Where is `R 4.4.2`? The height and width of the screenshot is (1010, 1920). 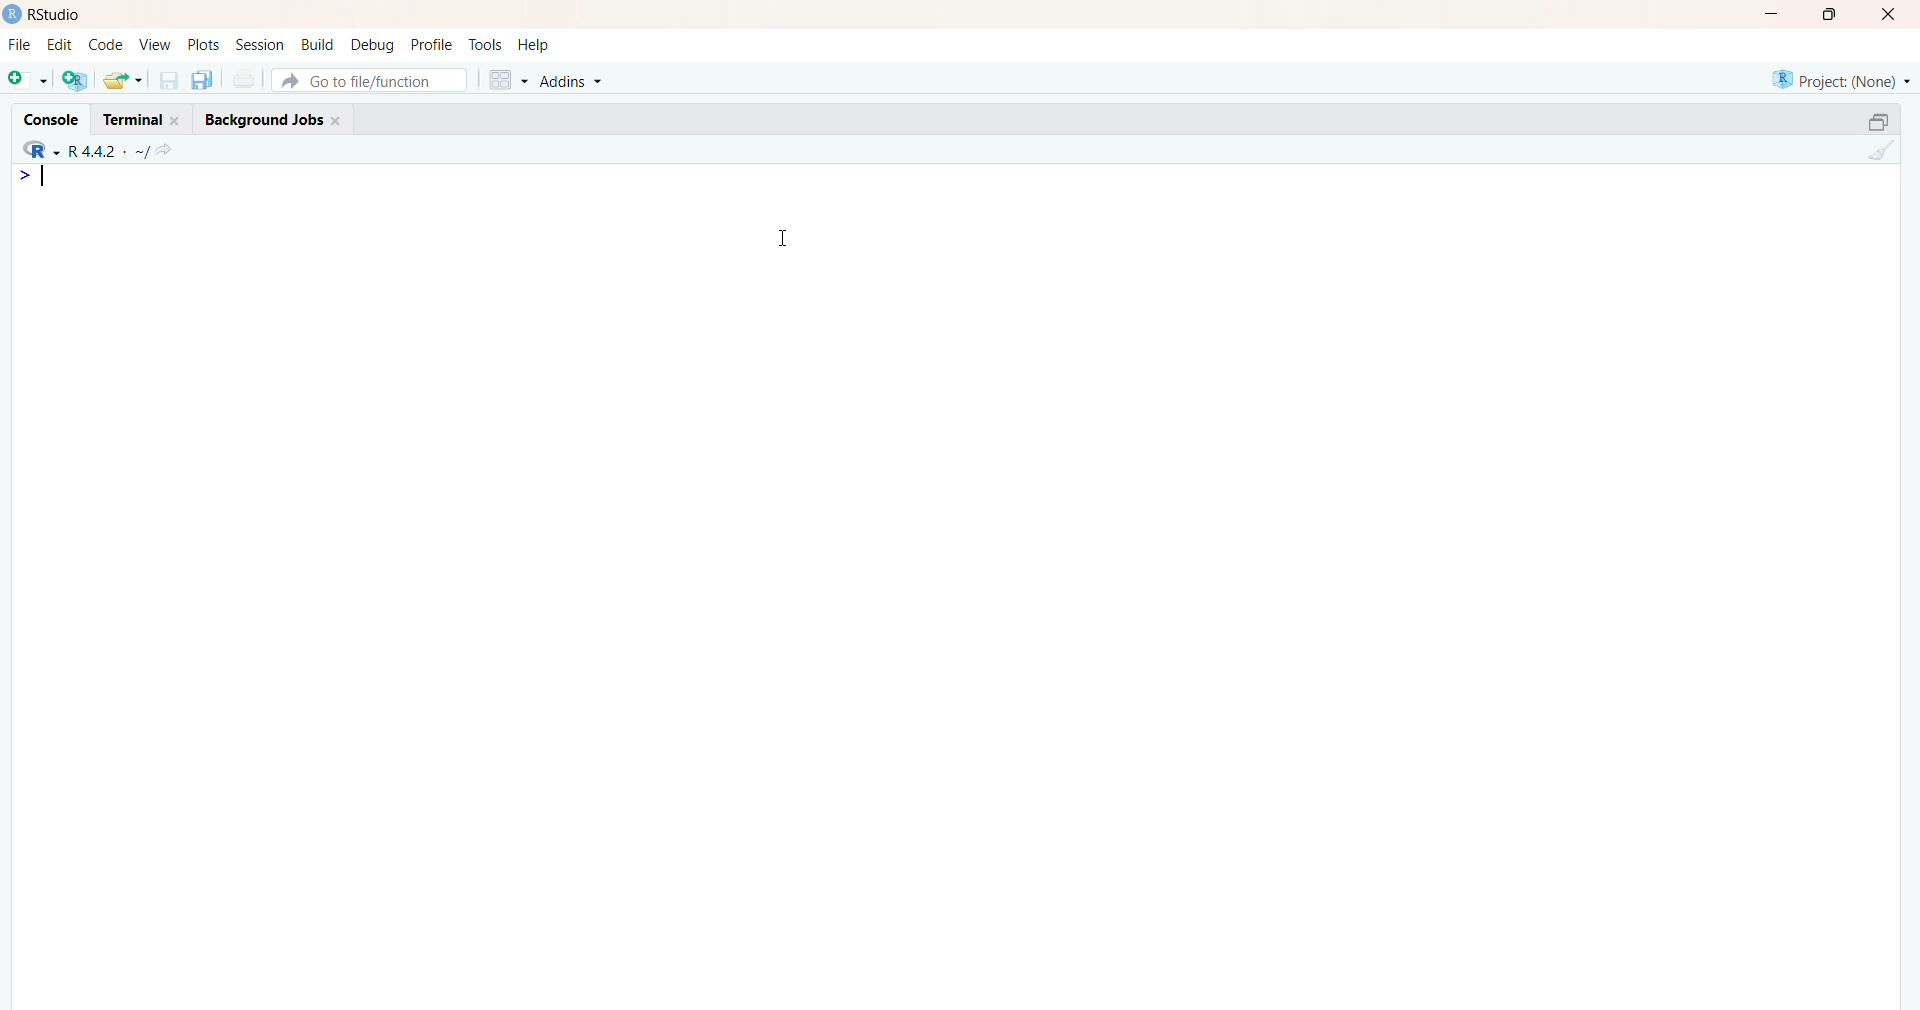
R 4.4.2 is located at coordinates (80, 151).